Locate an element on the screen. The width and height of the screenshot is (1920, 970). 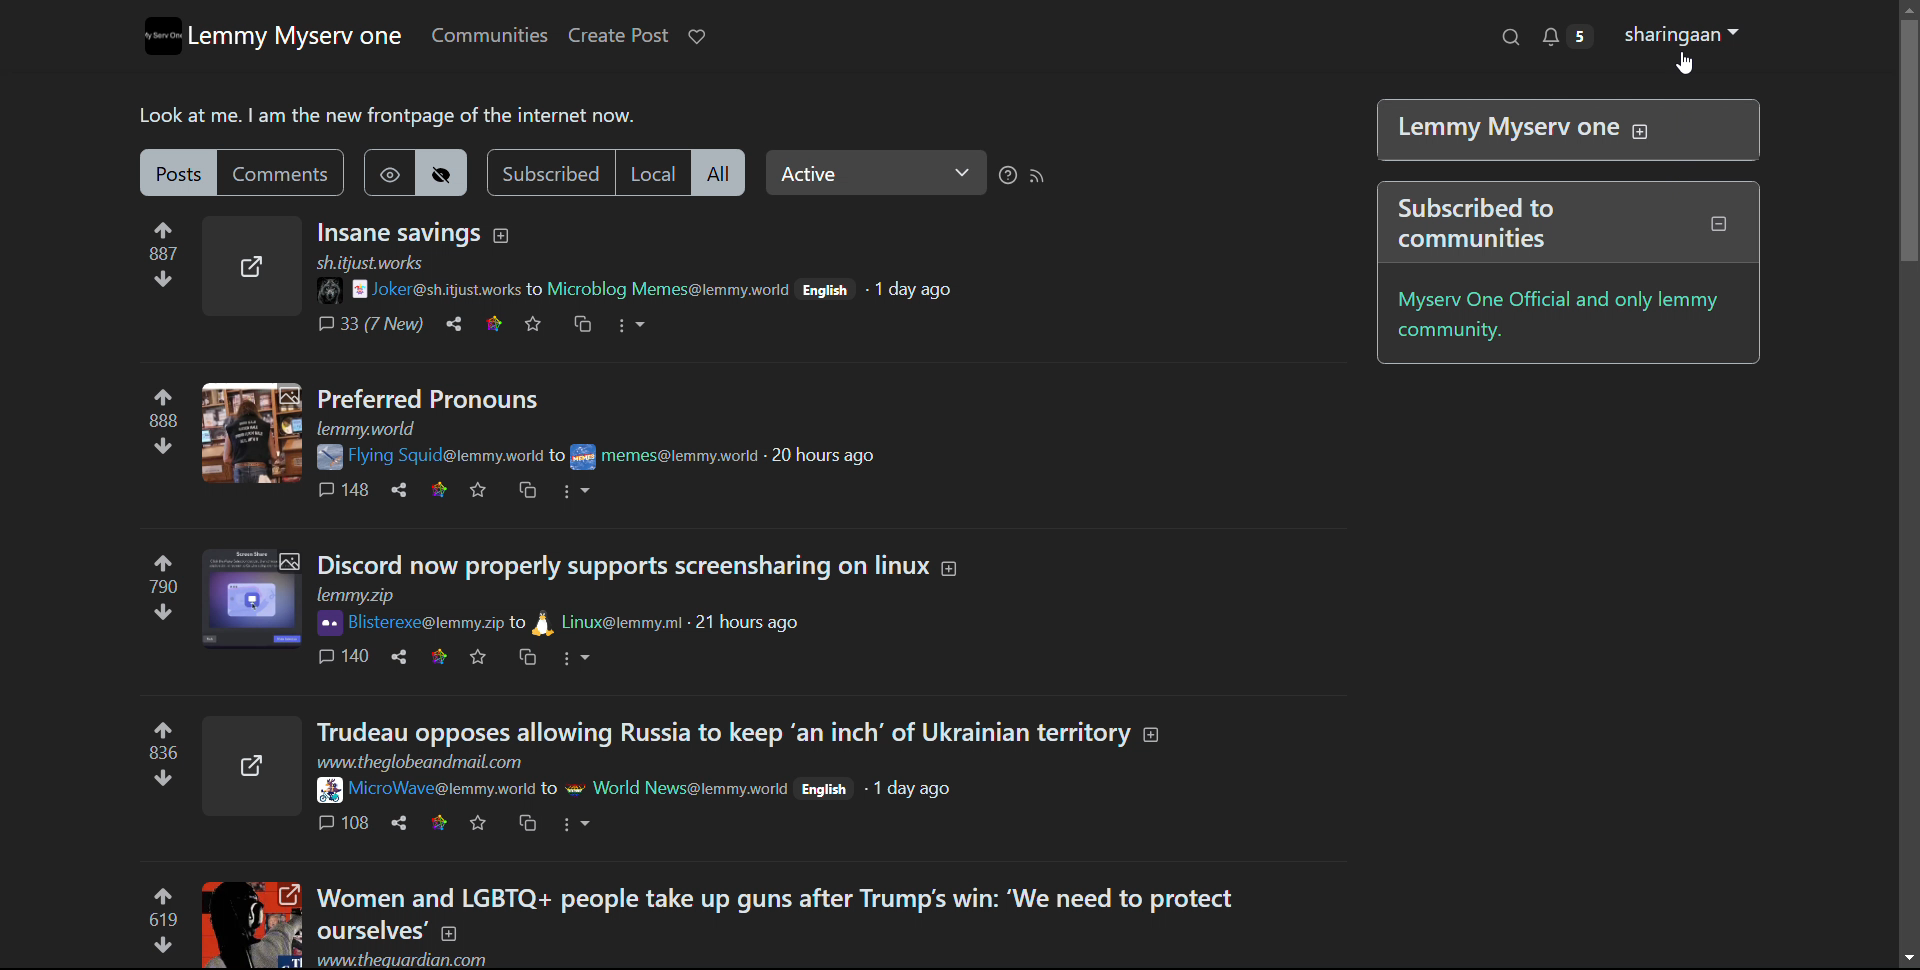
favorites is located at coordinates (477, 657).